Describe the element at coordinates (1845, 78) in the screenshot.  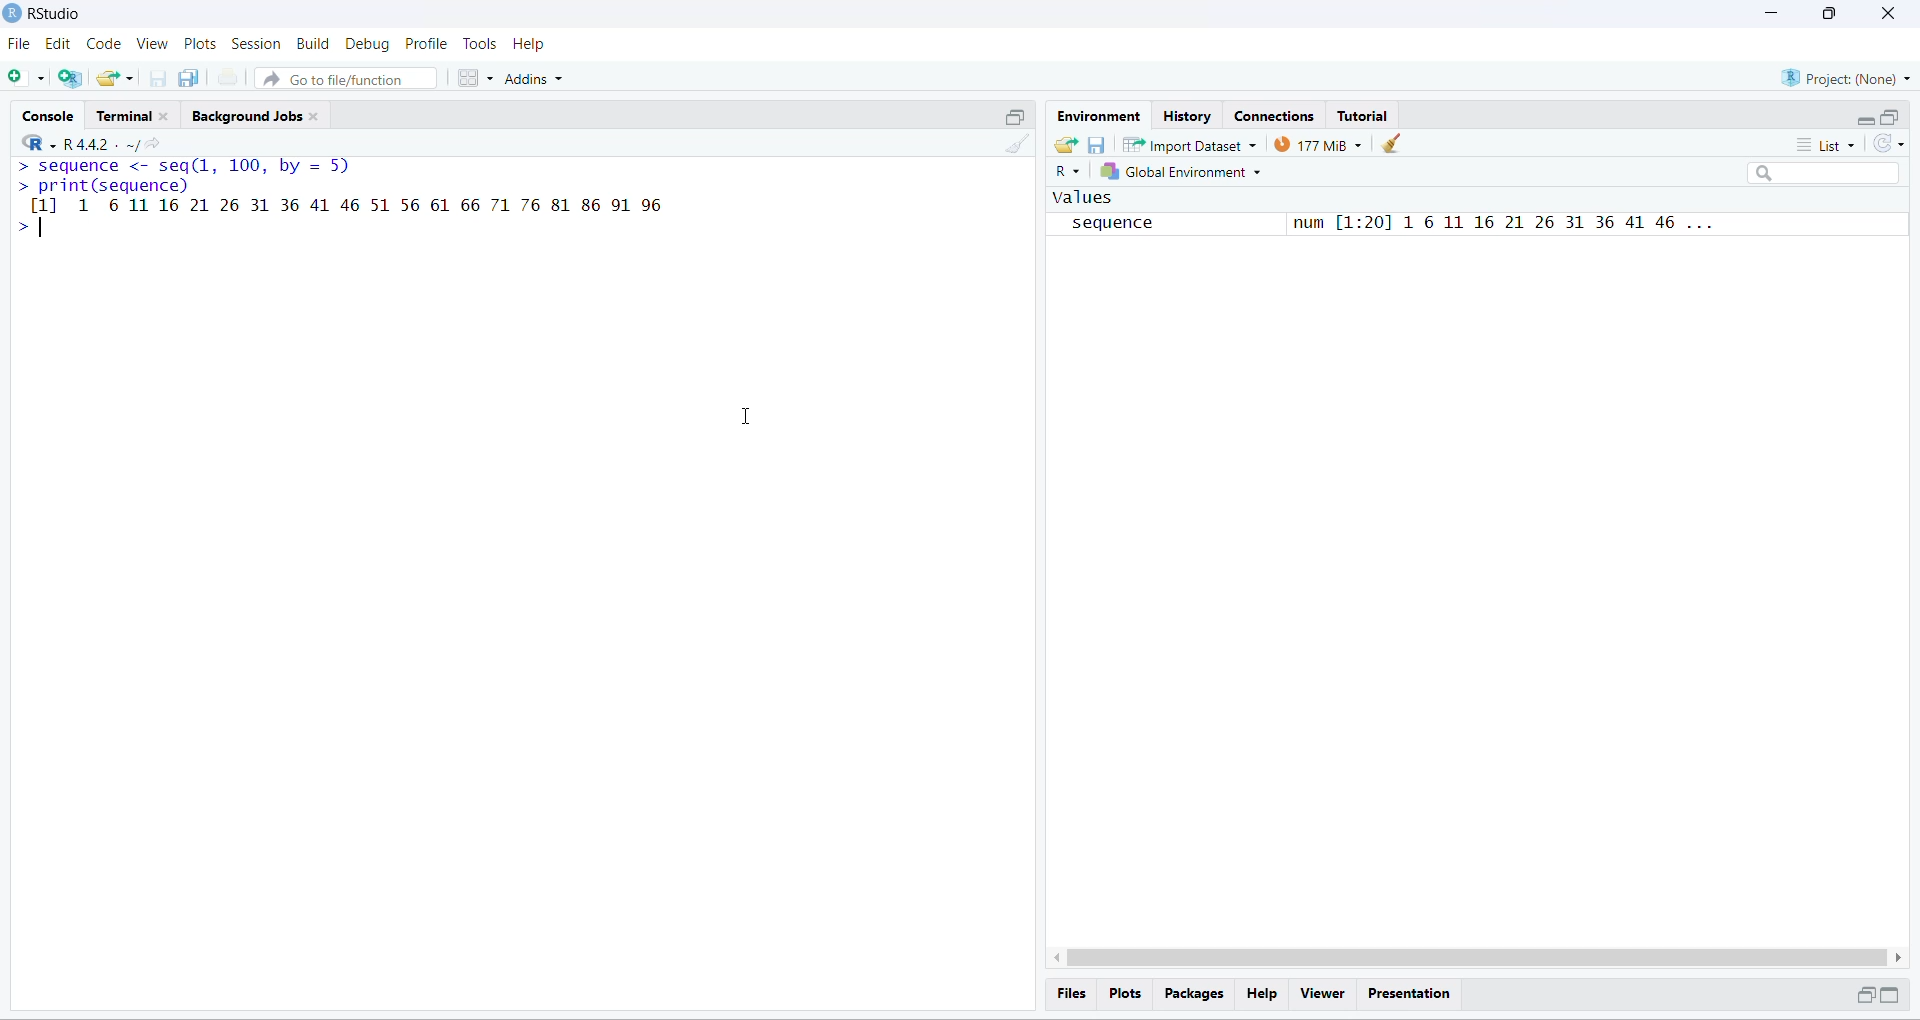
I see `project (none)` at that location.